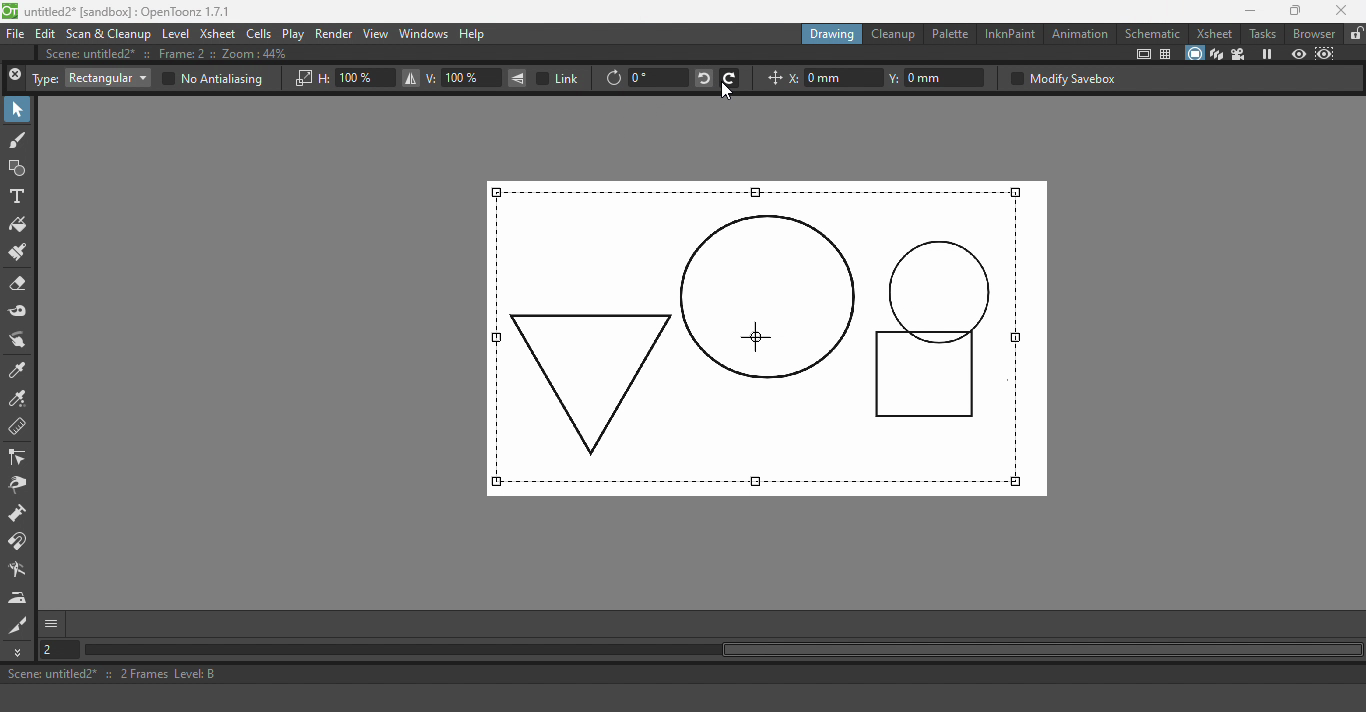  Describe the element at coordinates (1238, 55) in the screenshot. I see `Camera view` at that location.